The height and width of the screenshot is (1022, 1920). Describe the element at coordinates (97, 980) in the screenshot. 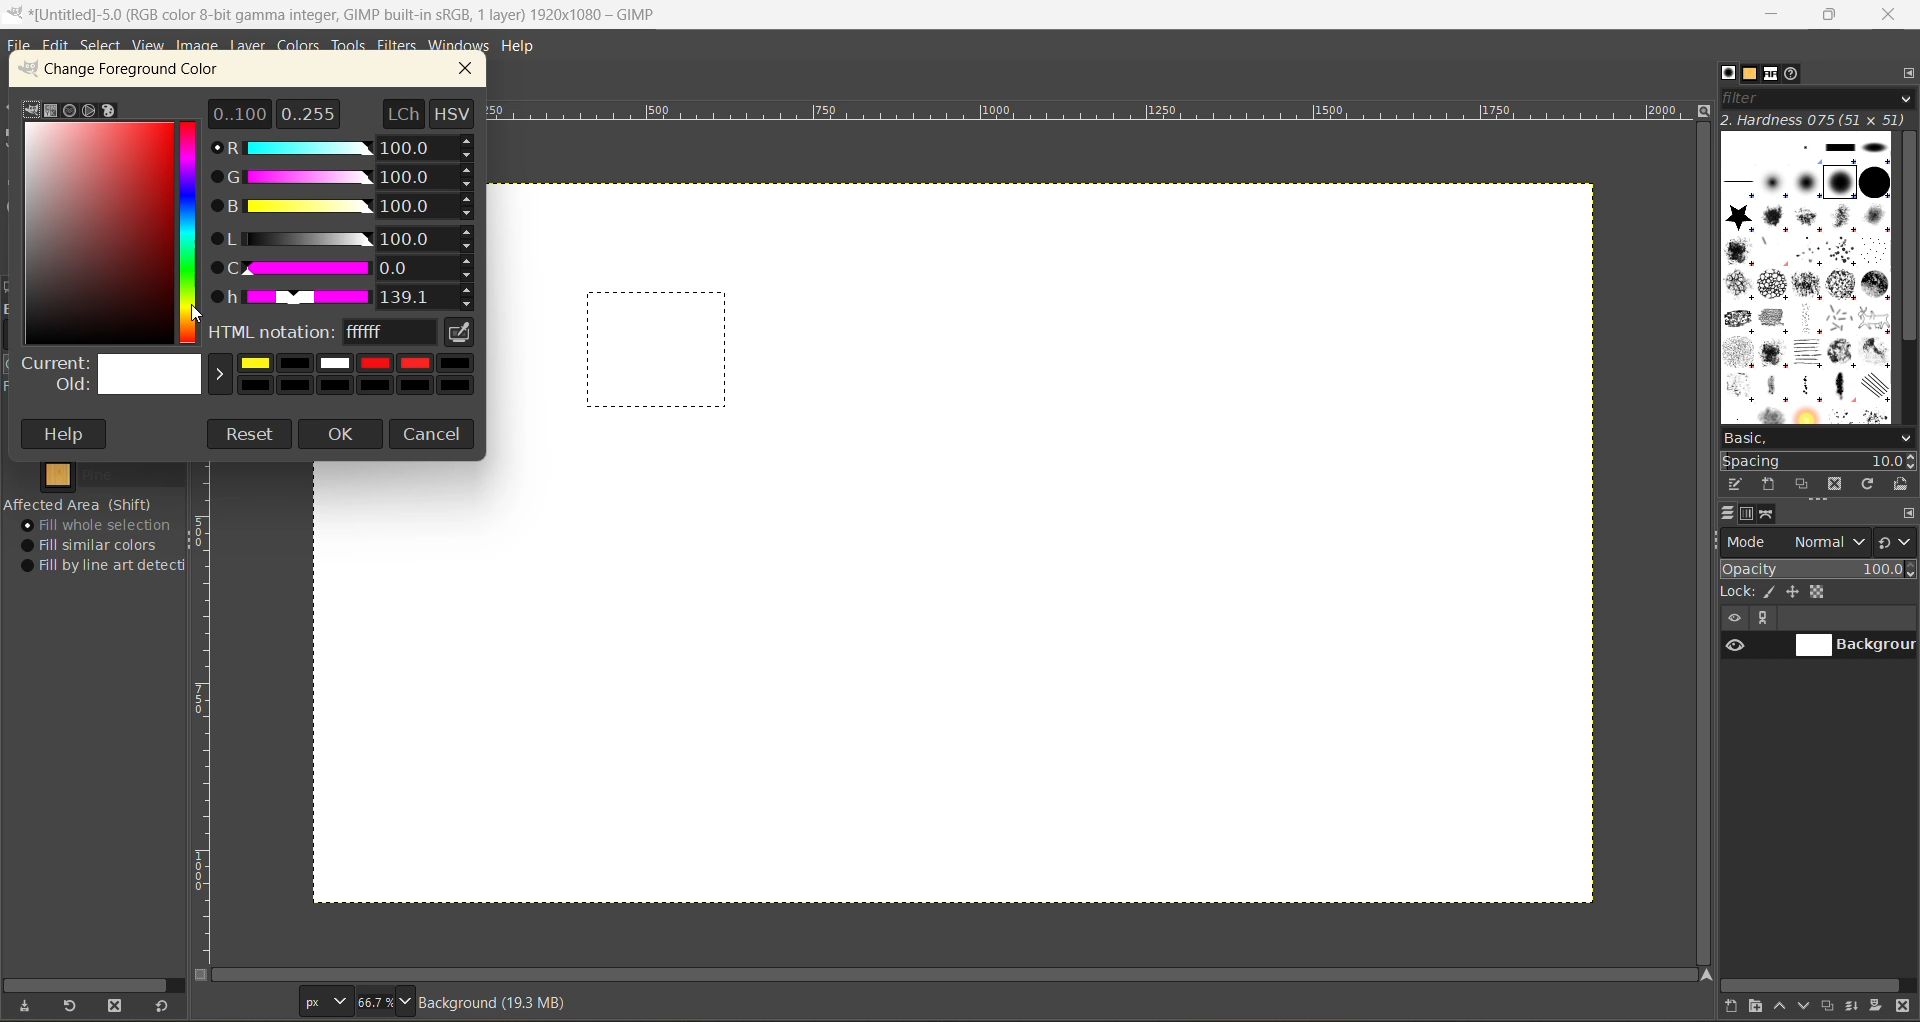

I see `horizontal scroll bar` at that location.